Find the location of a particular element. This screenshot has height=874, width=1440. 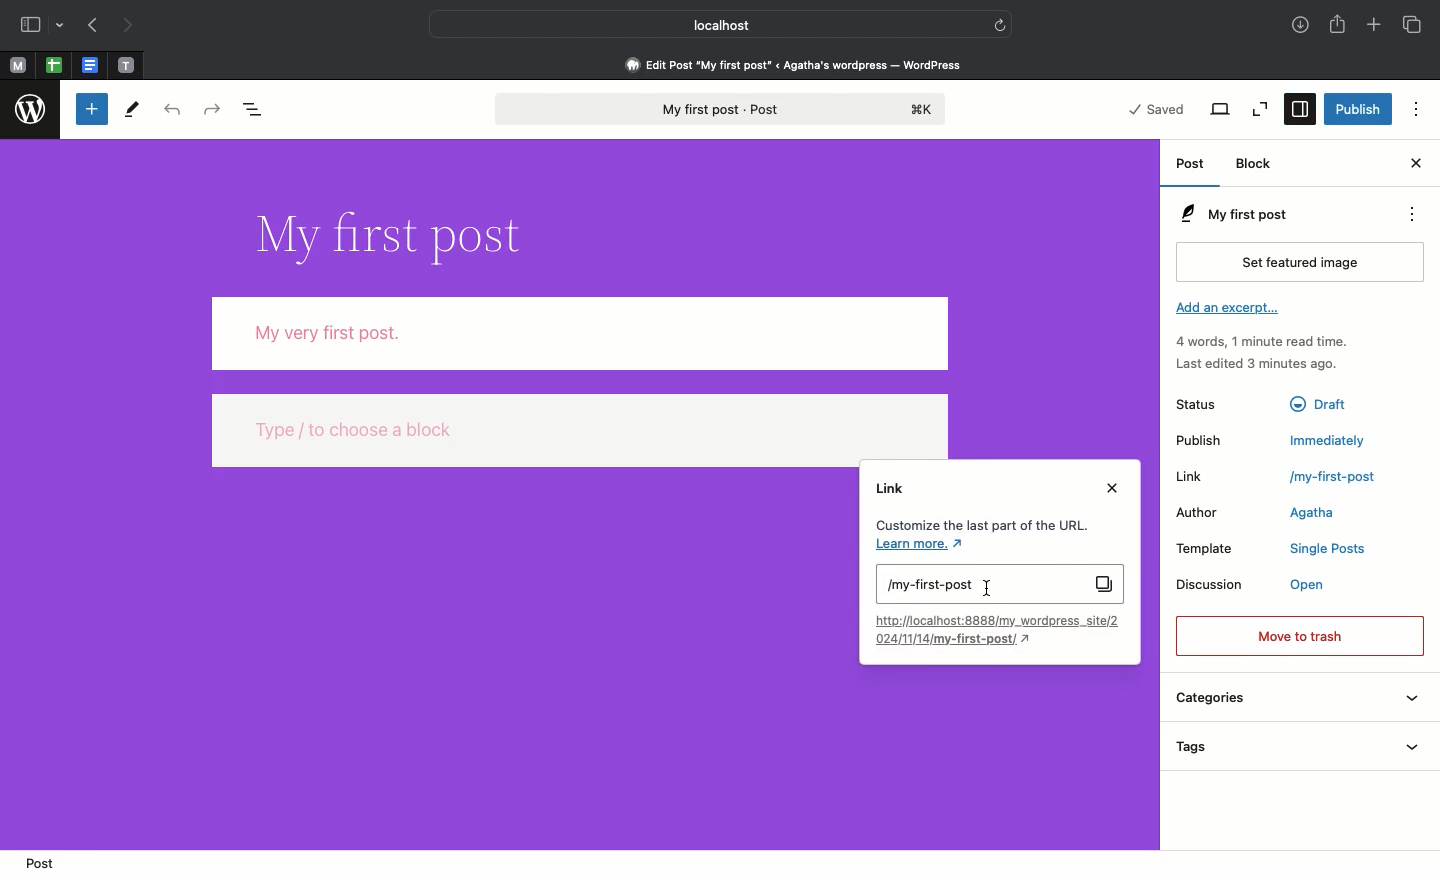

Open is located at coordinates (1314, 585).